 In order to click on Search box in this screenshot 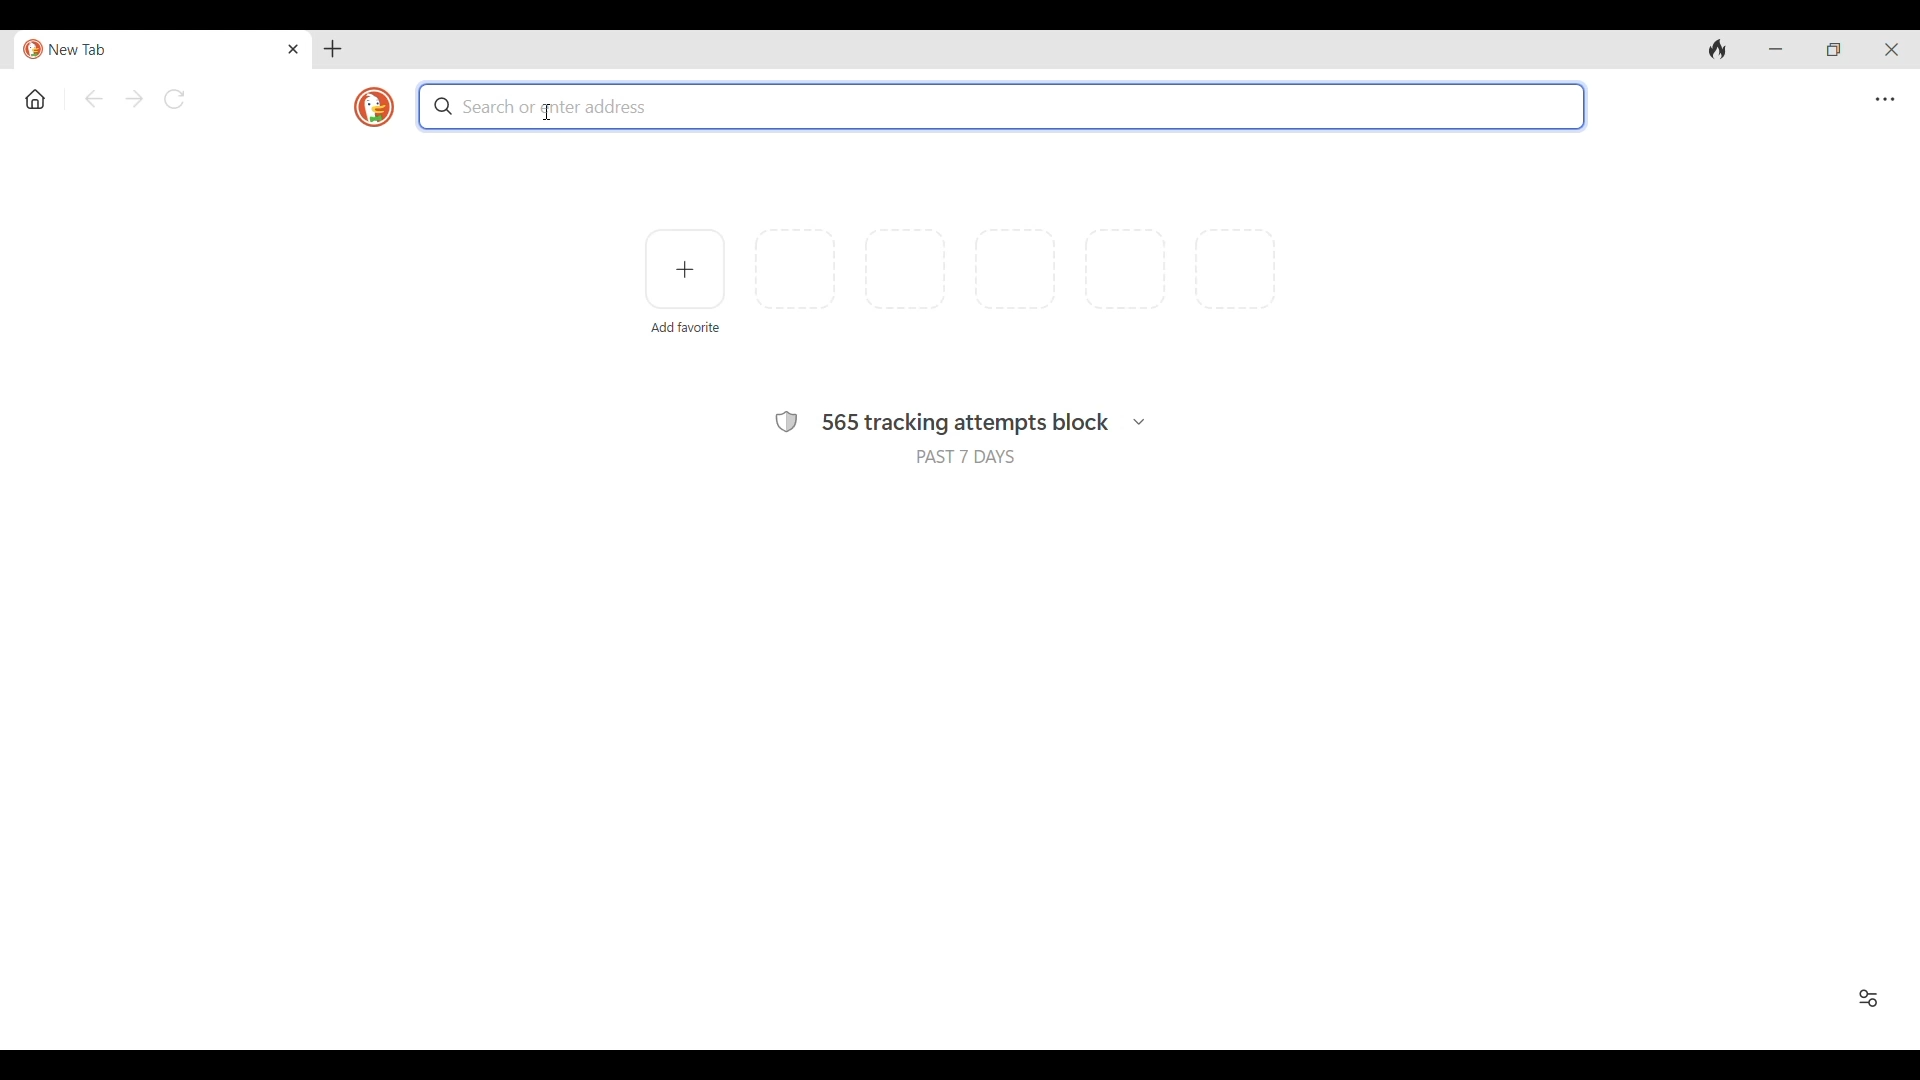, I will do `click(1001, 106)`.